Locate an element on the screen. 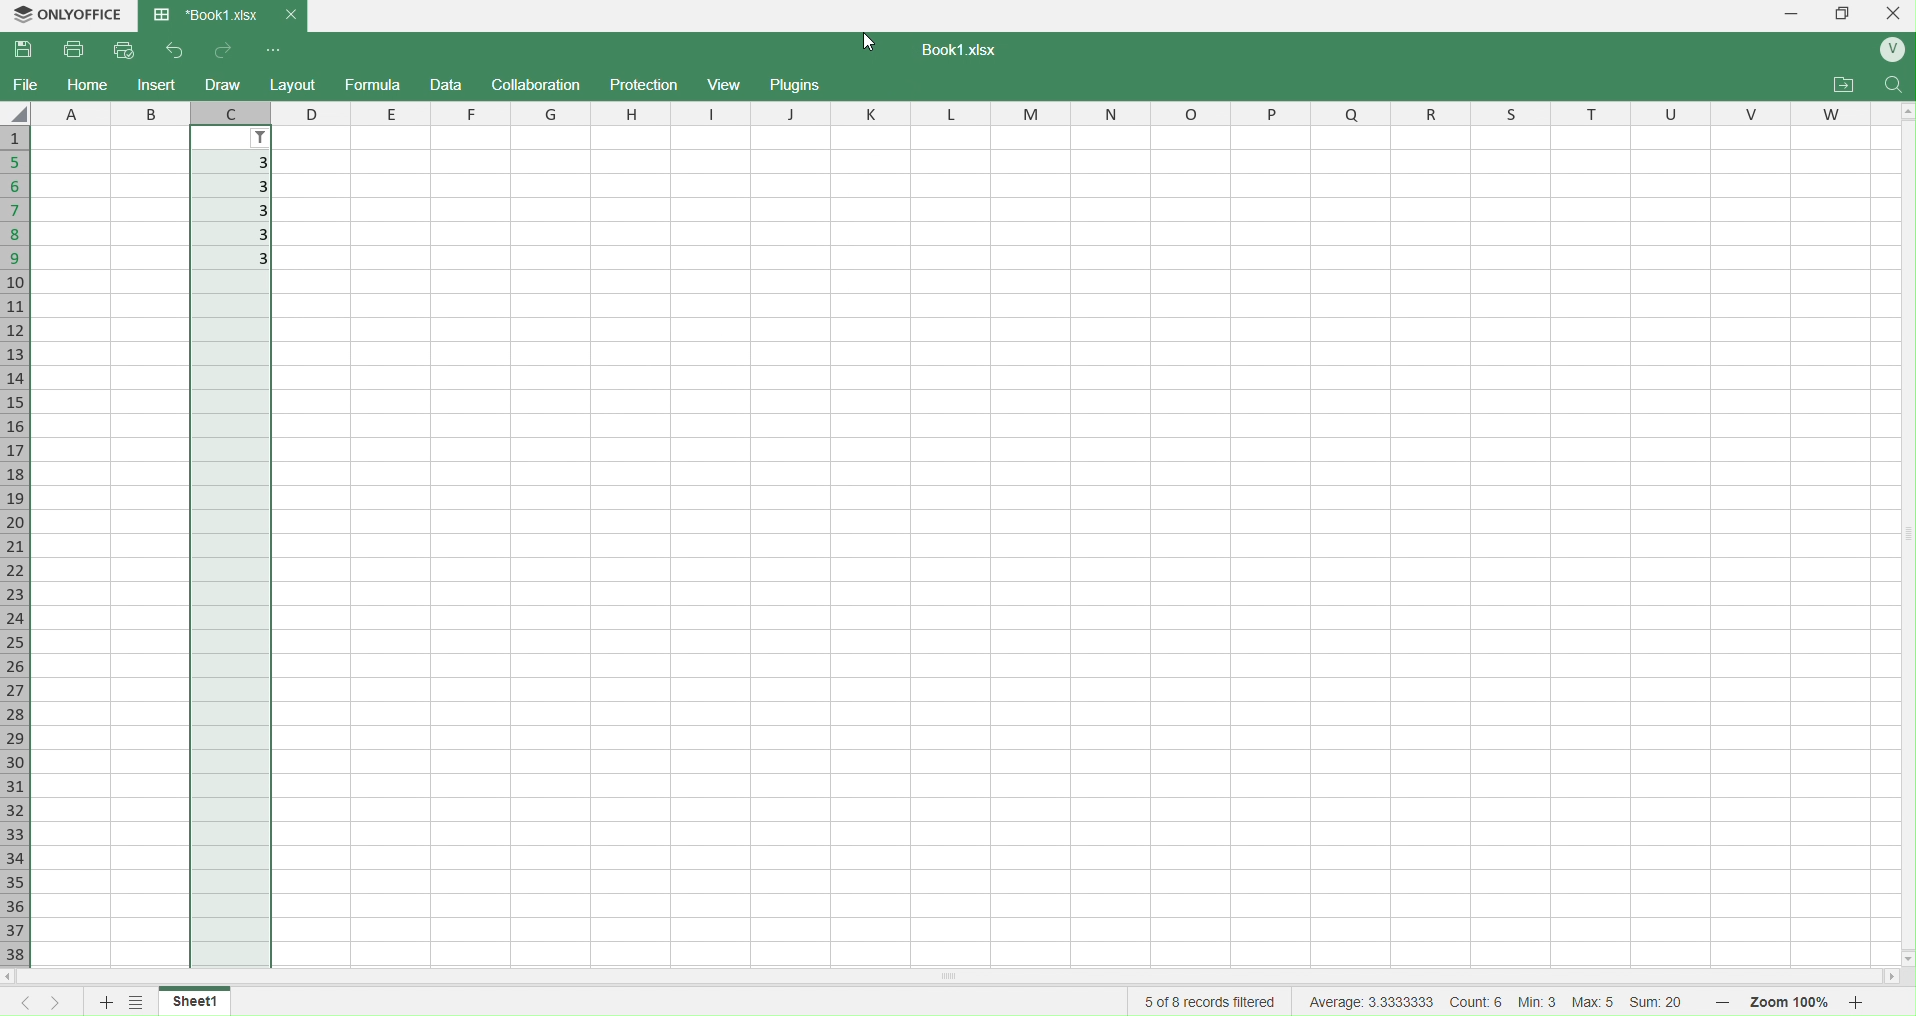 The height and width of the screenshot is (1016, 1916). Sum is located at coordinates (1662, 1004).